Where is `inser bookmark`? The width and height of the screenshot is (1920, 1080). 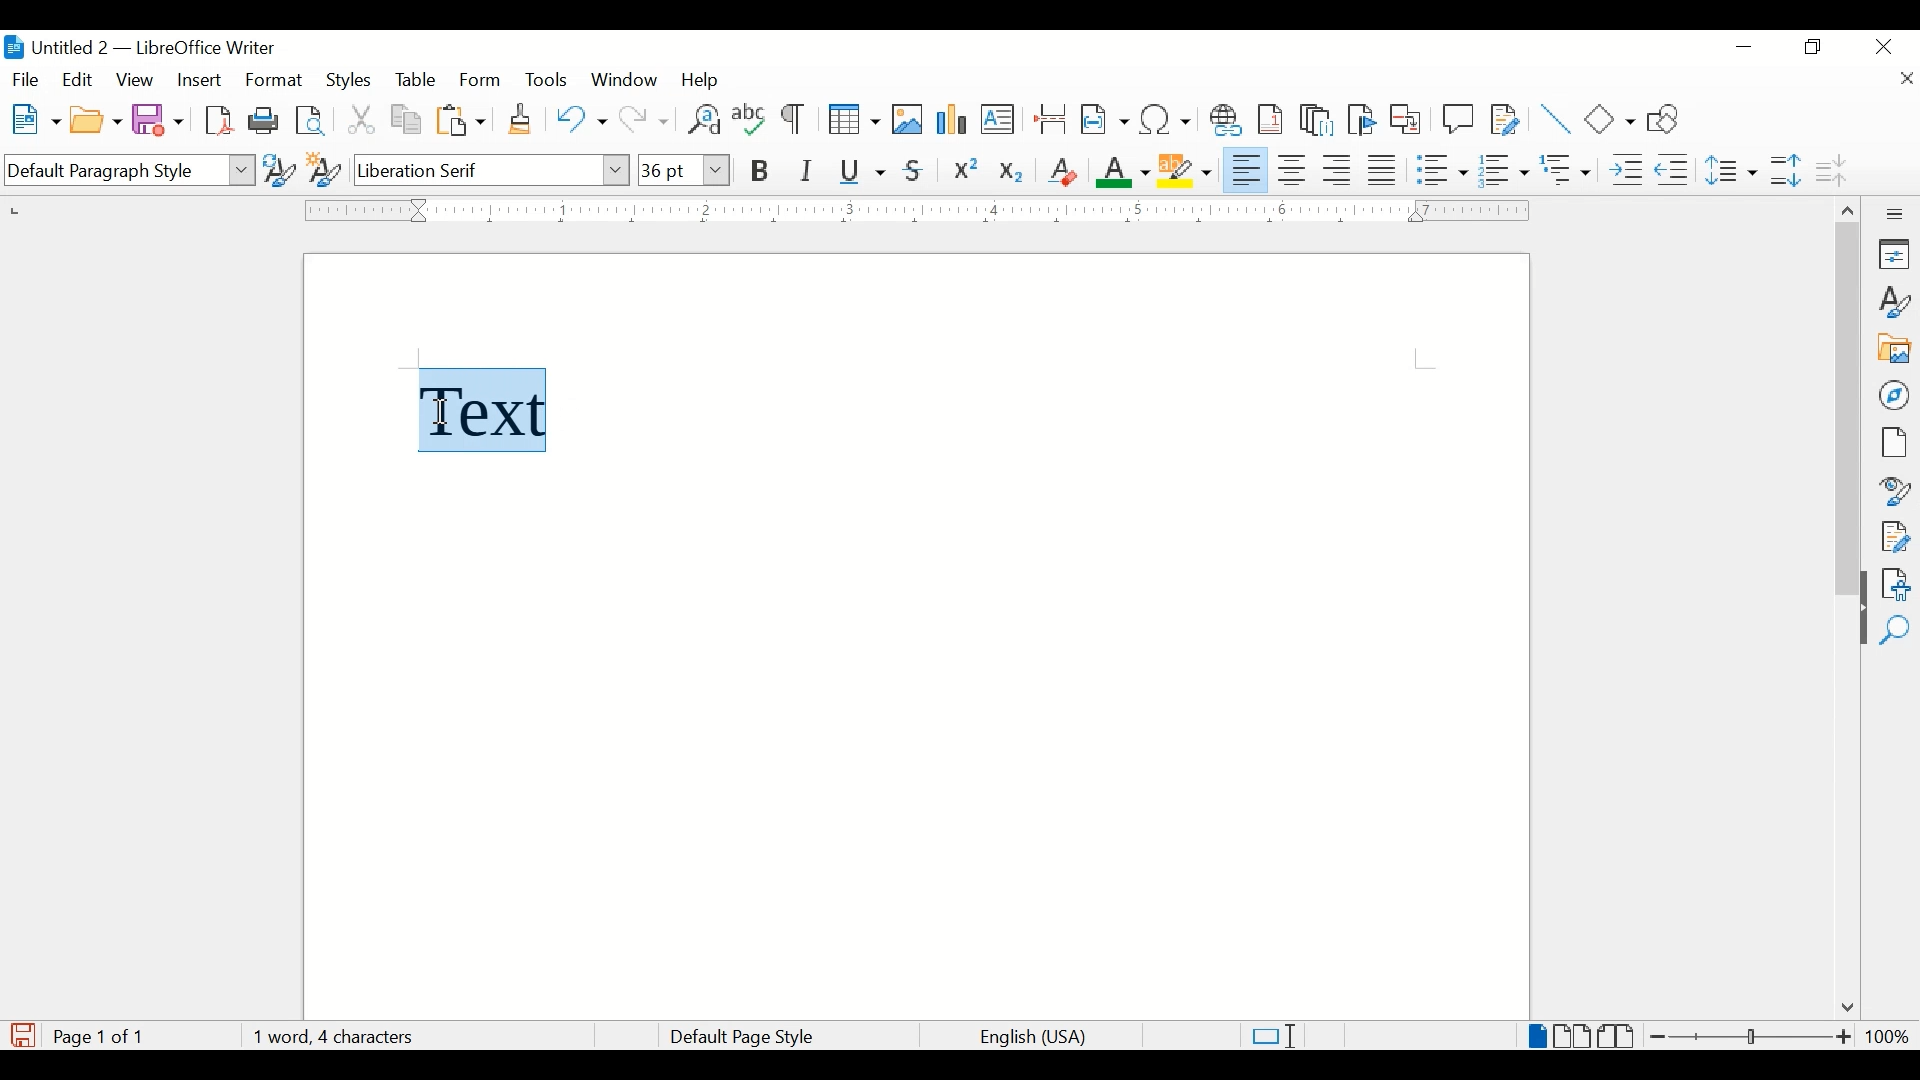
inser bookmark is located at coordinates (1361, 120).